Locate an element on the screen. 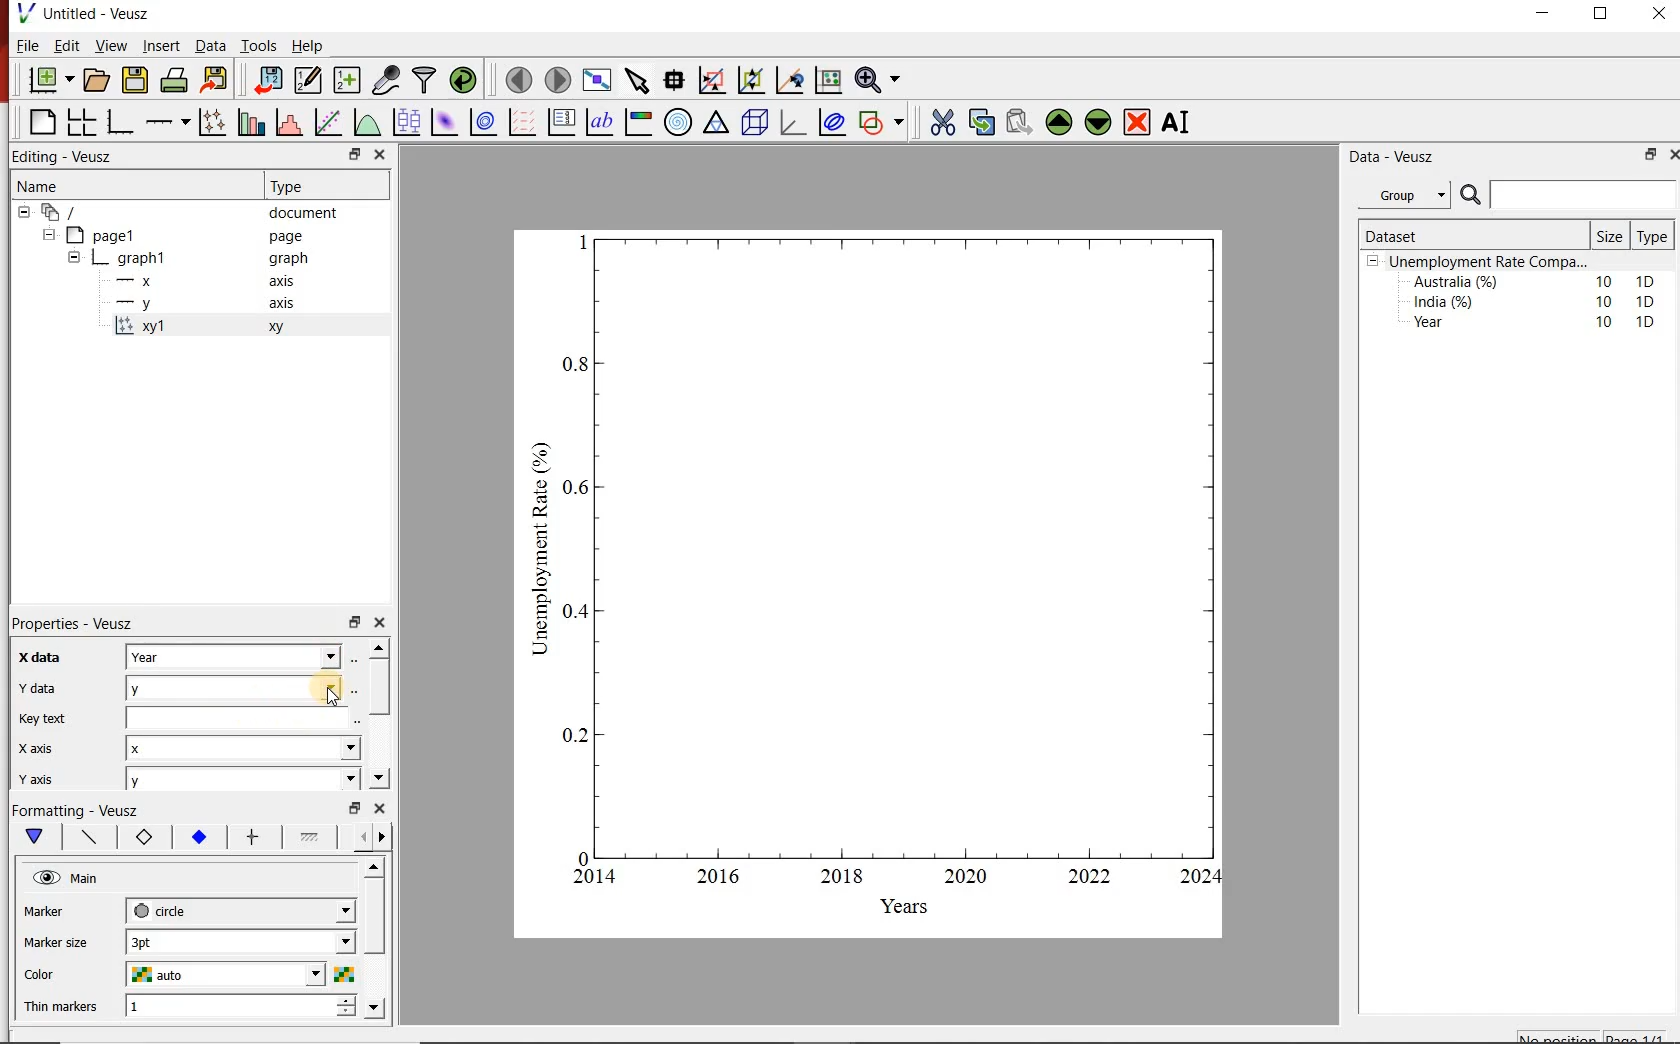 This screenshot has height=1044, width=1680. Data - Veusz is located at coordinates (1411, 157).